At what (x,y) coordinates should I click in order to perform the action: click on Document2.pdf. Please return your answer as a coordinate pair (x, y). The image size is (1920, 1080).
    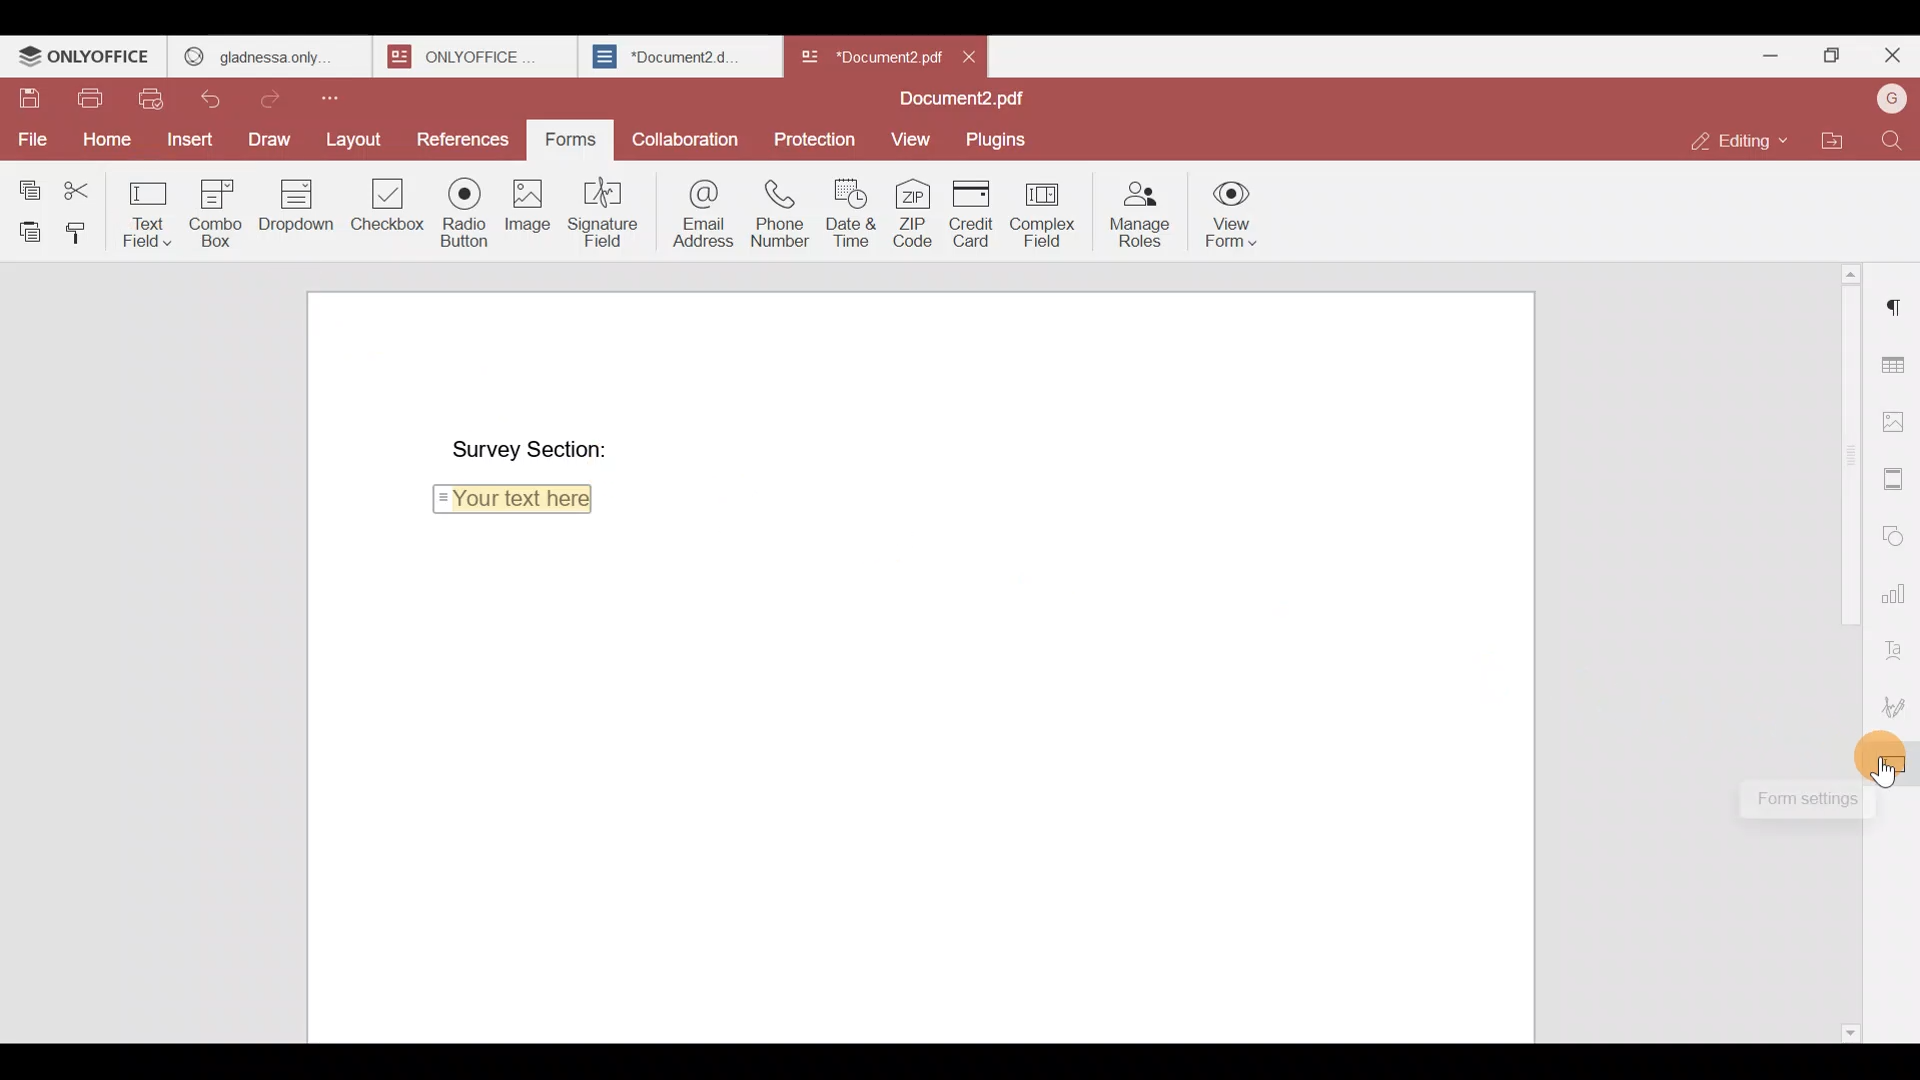
    Looking at the image, I should click on (955, 100).